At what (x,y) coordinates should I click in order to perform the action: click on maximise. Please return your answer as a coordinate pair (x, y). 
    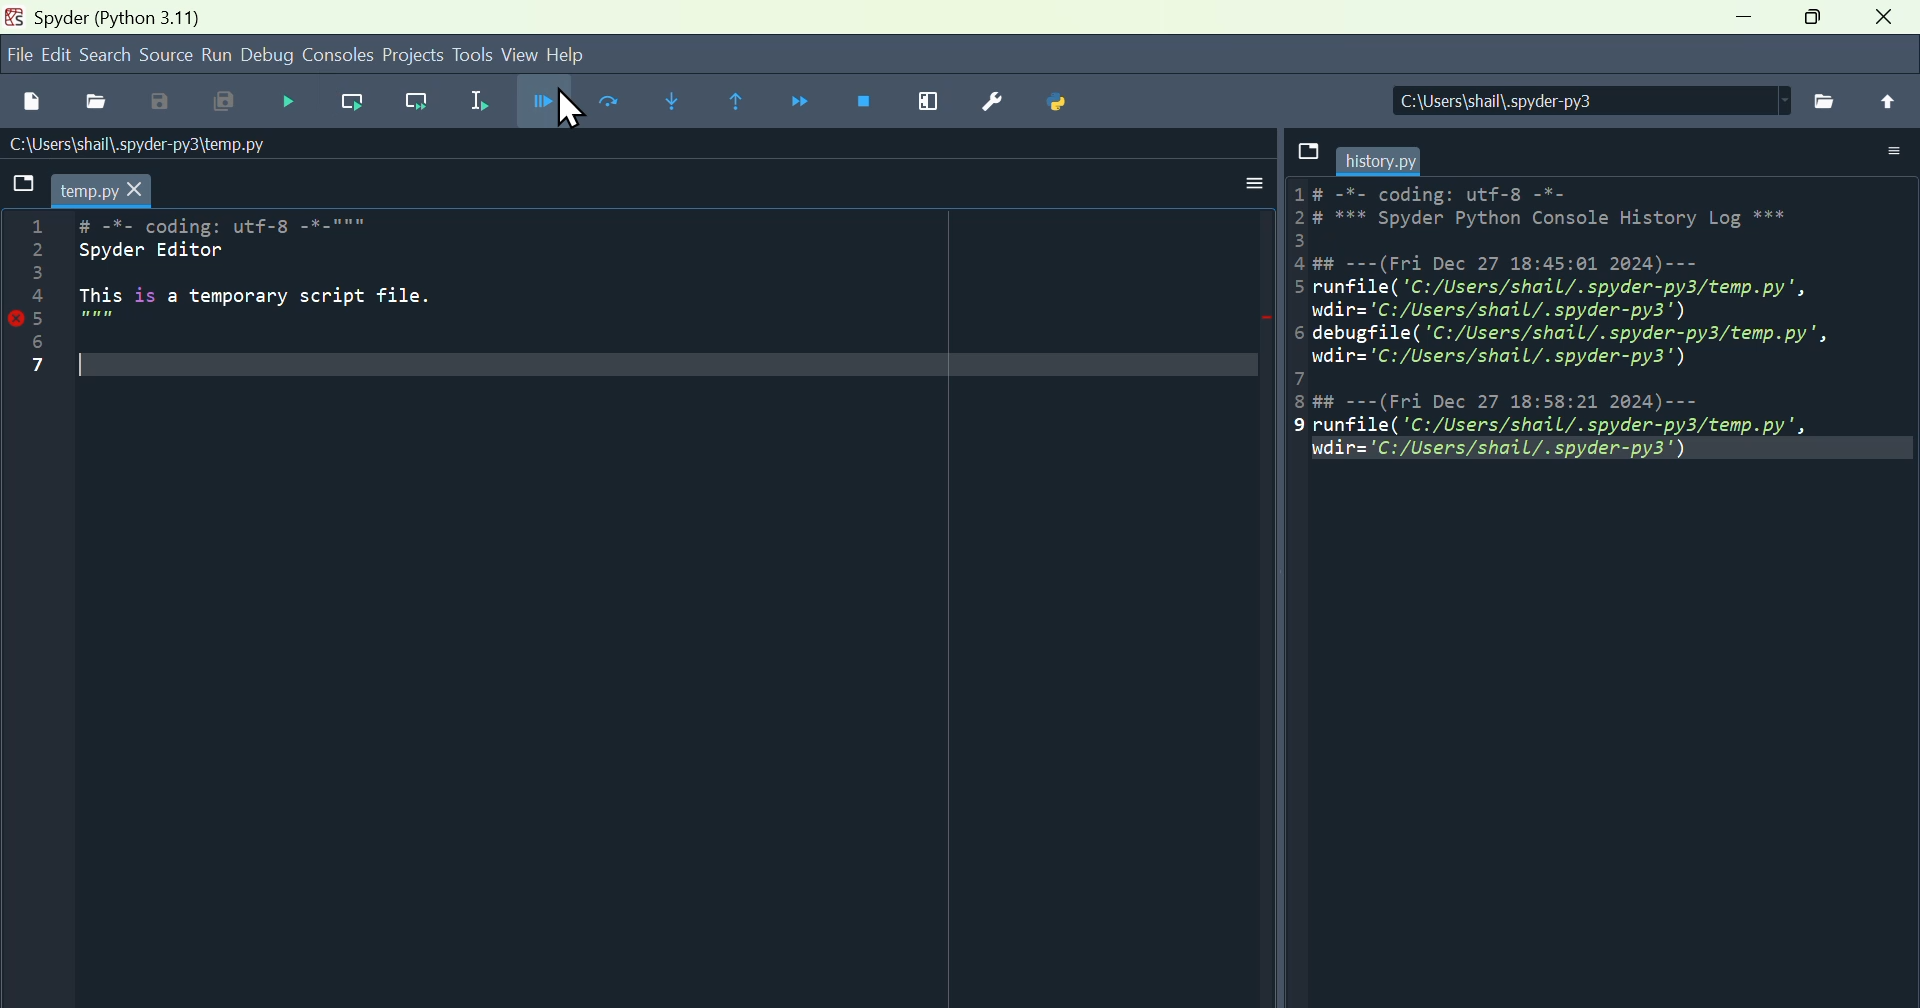
    Looking at the image, I should click on (1810, 27).